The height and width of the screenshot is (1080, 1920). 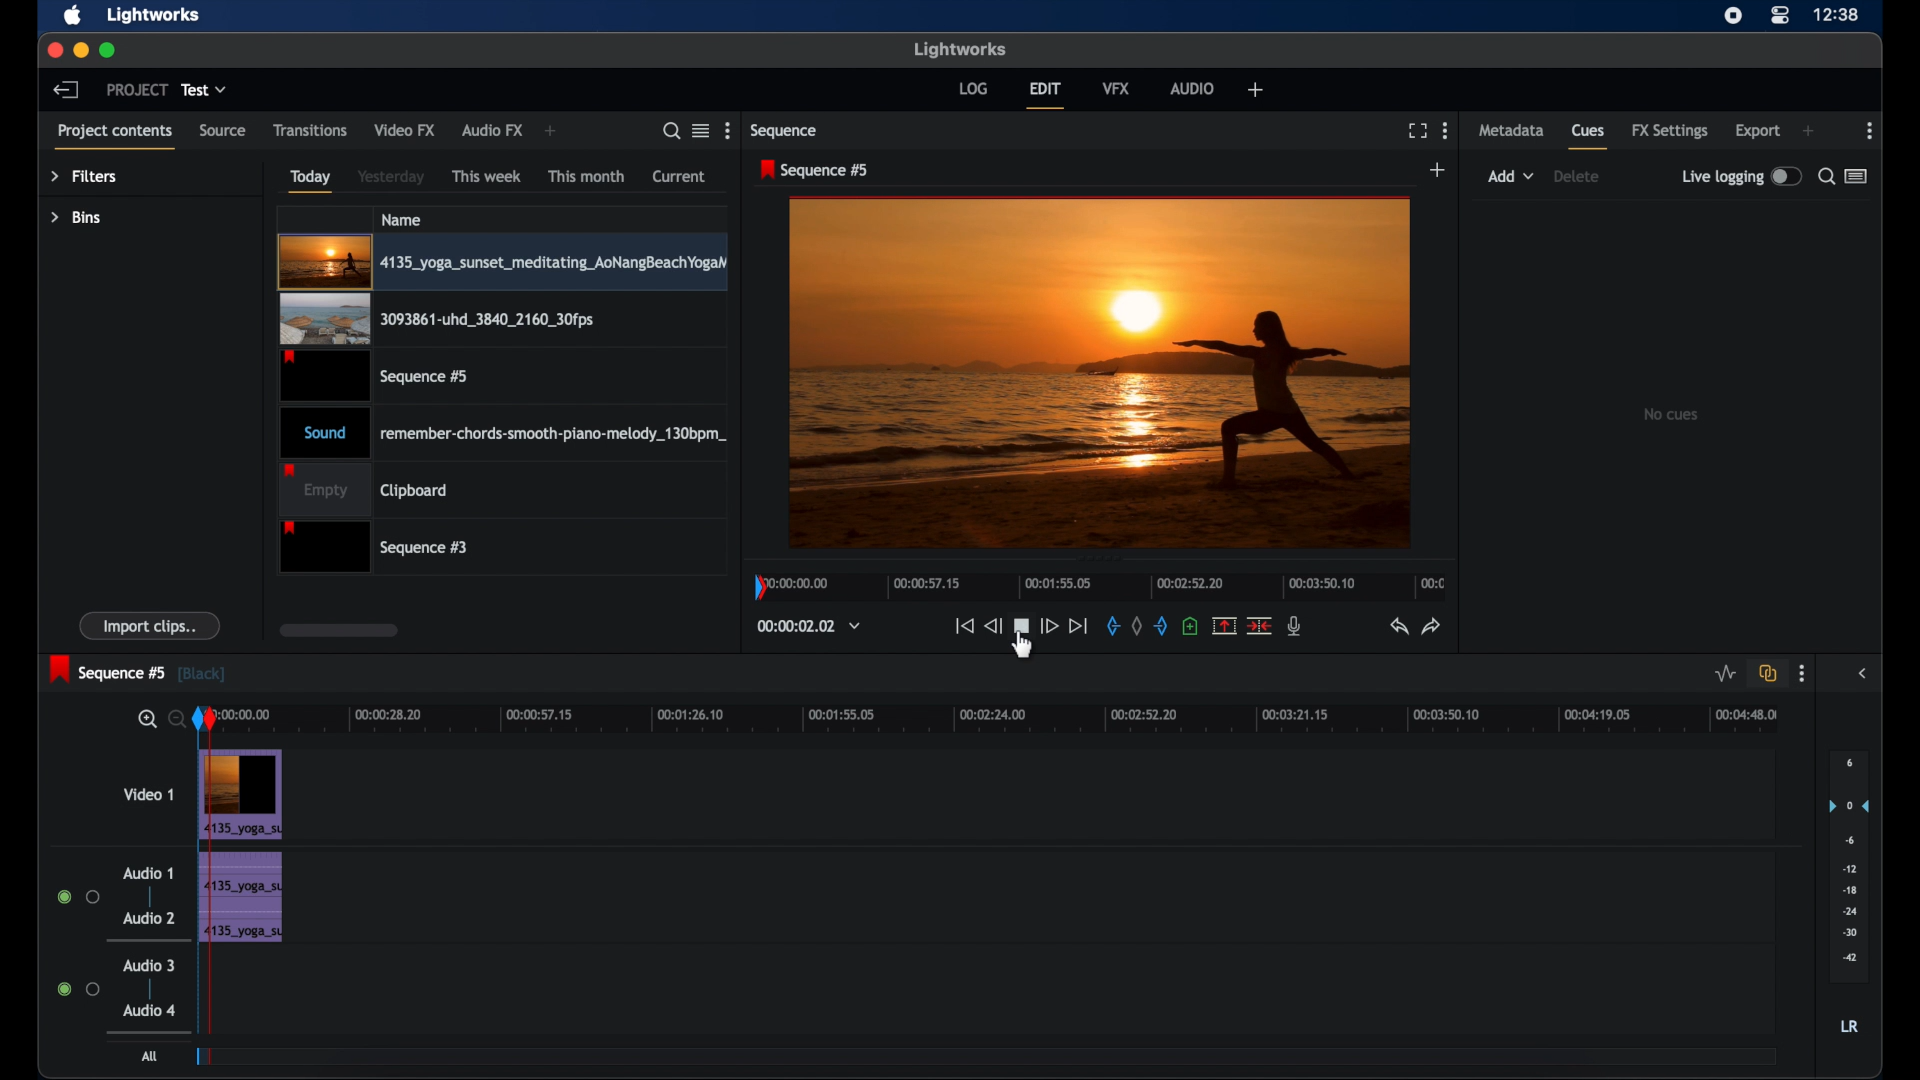 I want to click on audio output level, so click(x=1849, y=860).